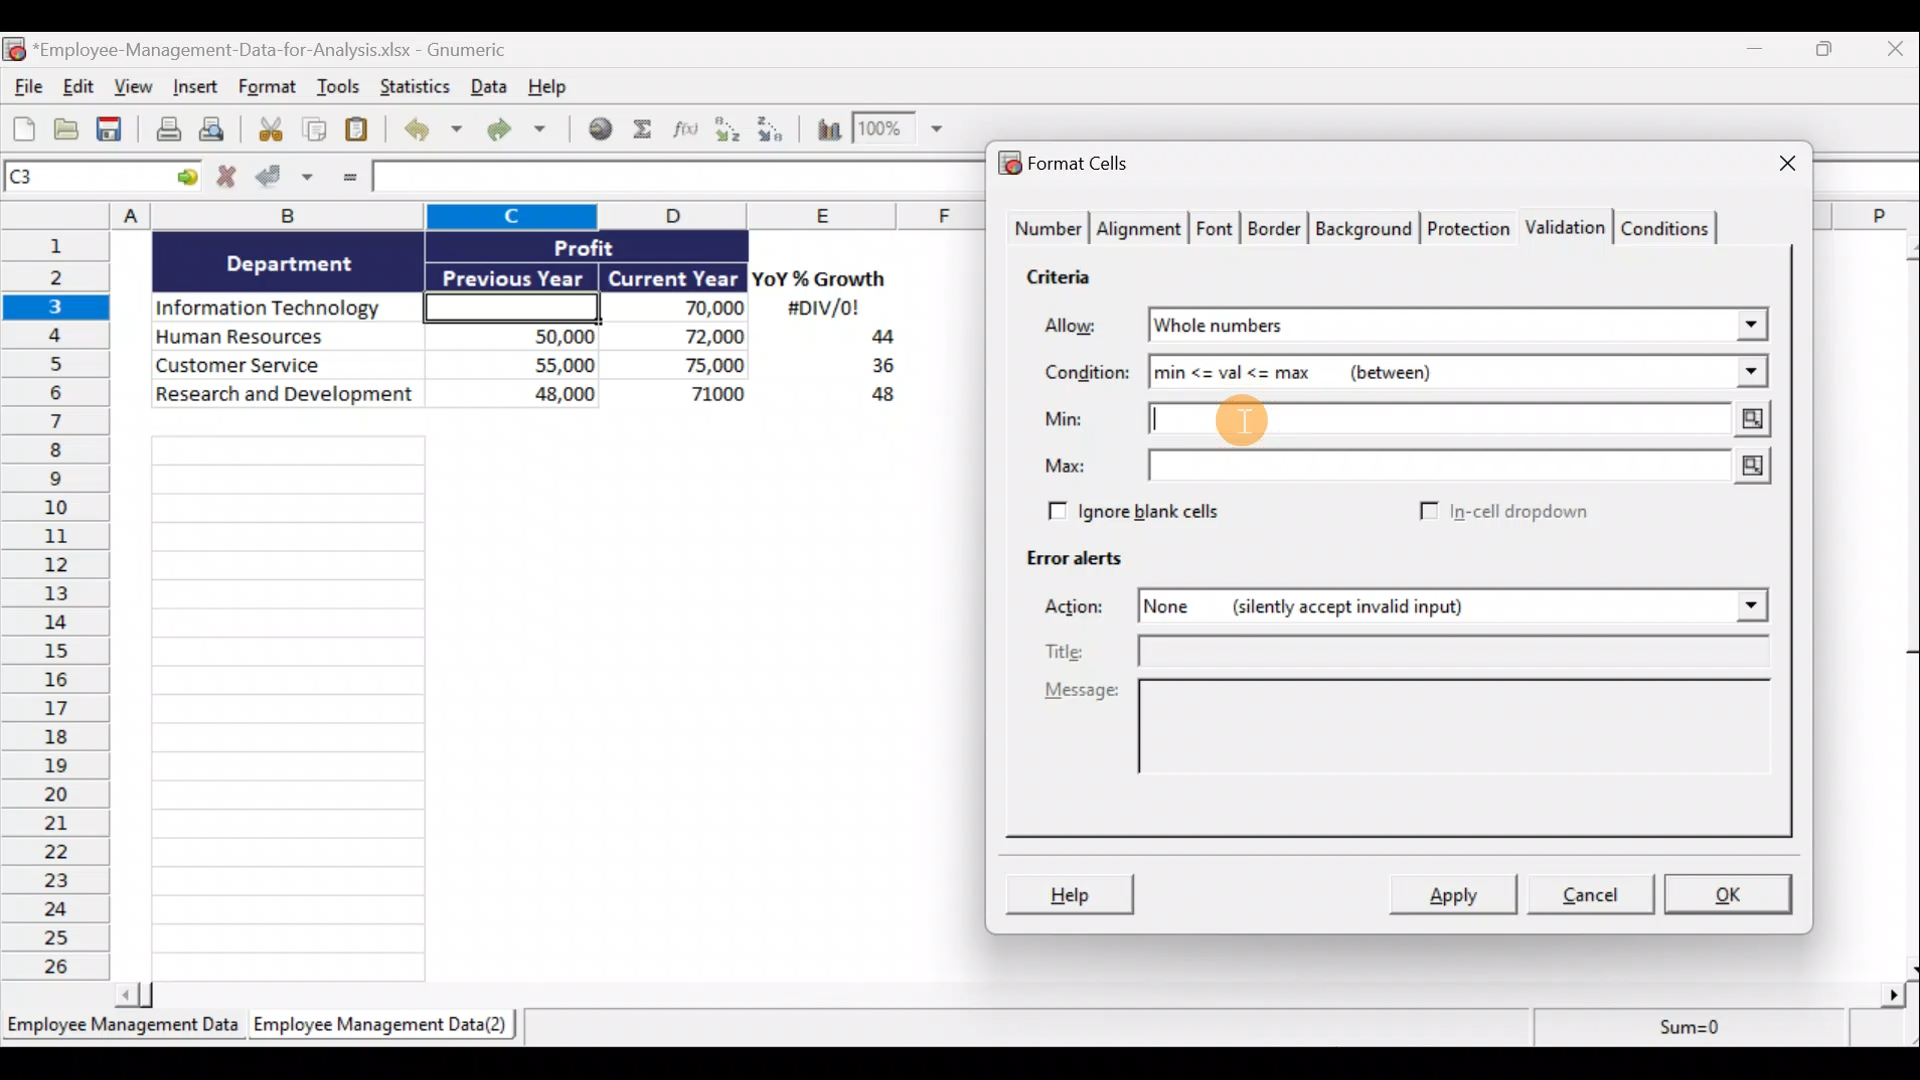 This screenshot has width=1920, height=1080. What do you see at coordinates (1141, 229) in the screenshot?
I see `Alignment` at bounding box center [1141, 229].